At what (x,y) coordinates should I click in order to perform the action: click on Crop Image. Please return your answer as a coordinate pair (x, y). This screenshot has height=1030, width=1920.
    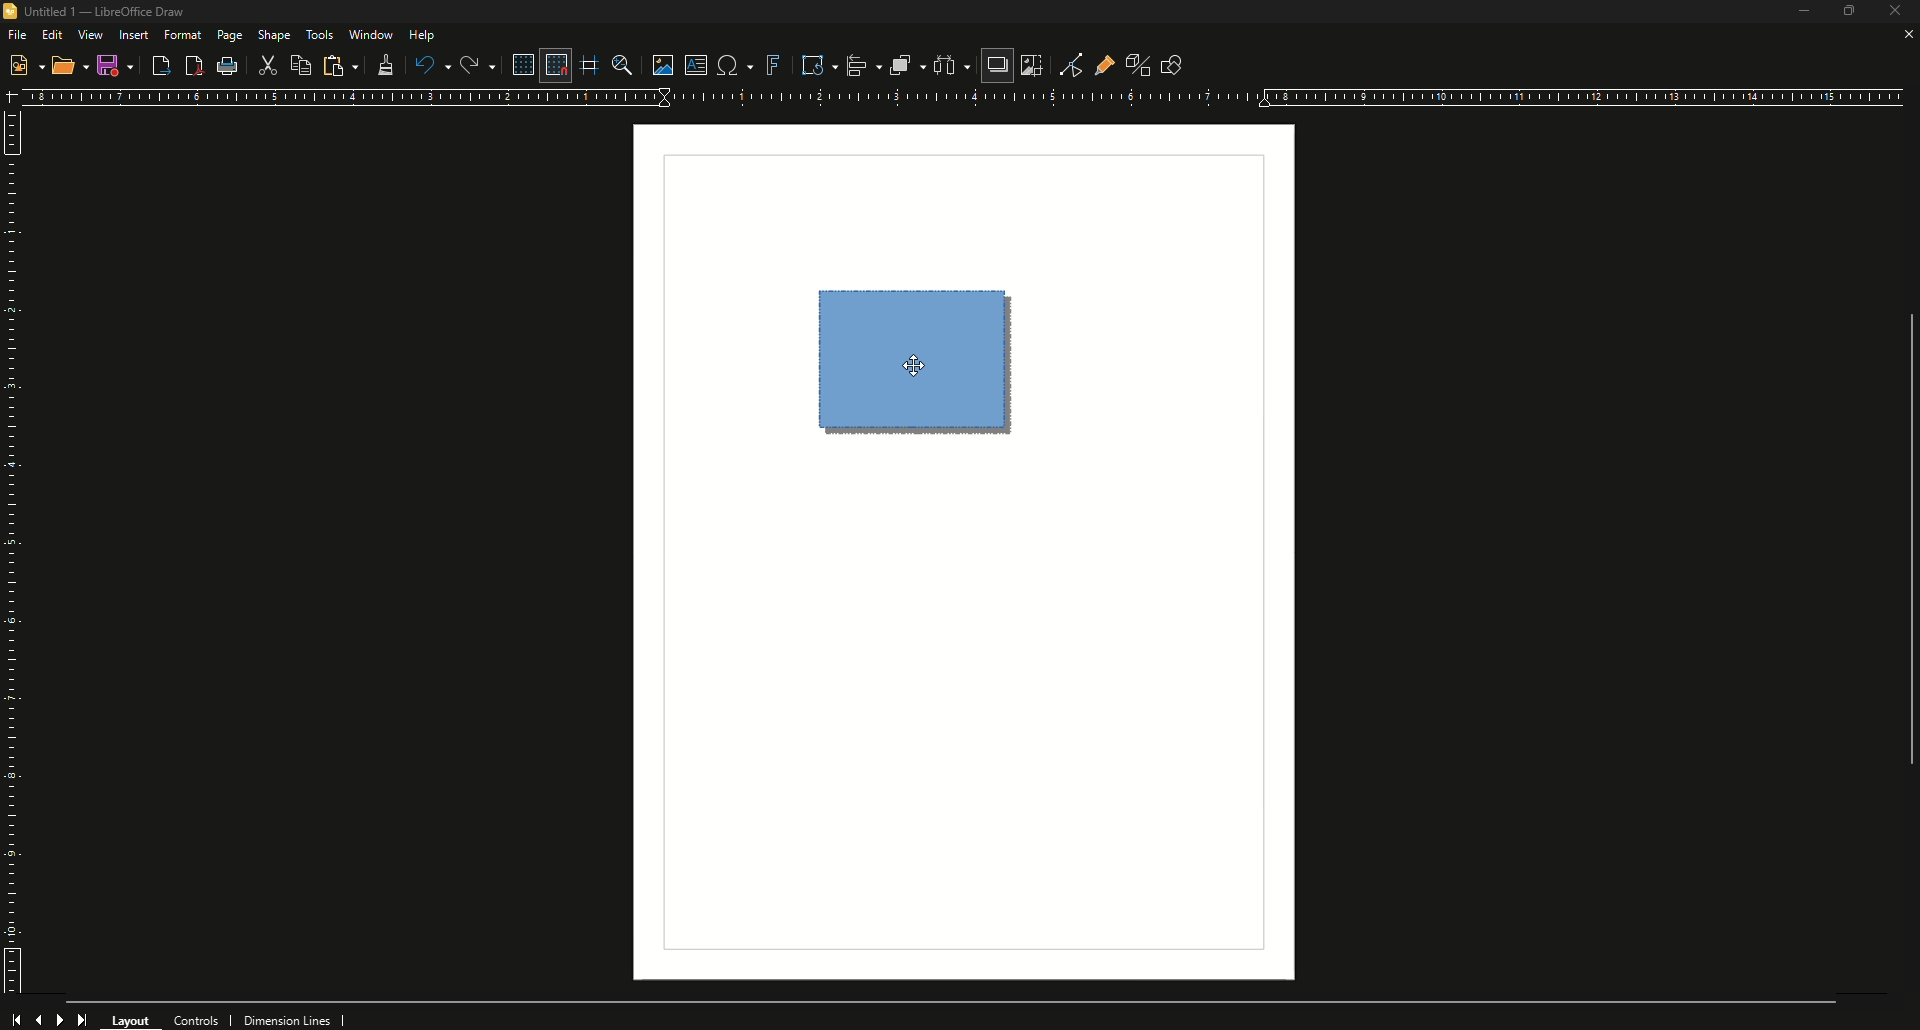
    Looking at the image, I should click on (1031, 65).